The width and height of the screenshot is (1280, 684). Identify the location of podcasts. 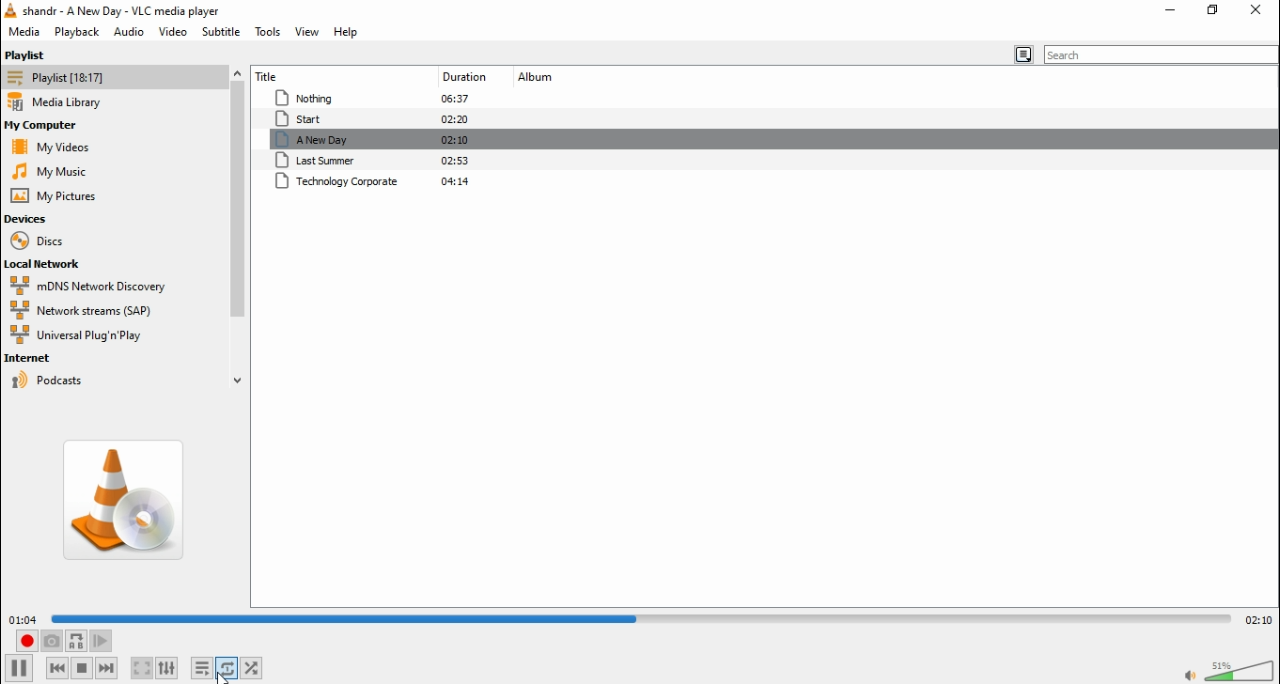
(75, 379).